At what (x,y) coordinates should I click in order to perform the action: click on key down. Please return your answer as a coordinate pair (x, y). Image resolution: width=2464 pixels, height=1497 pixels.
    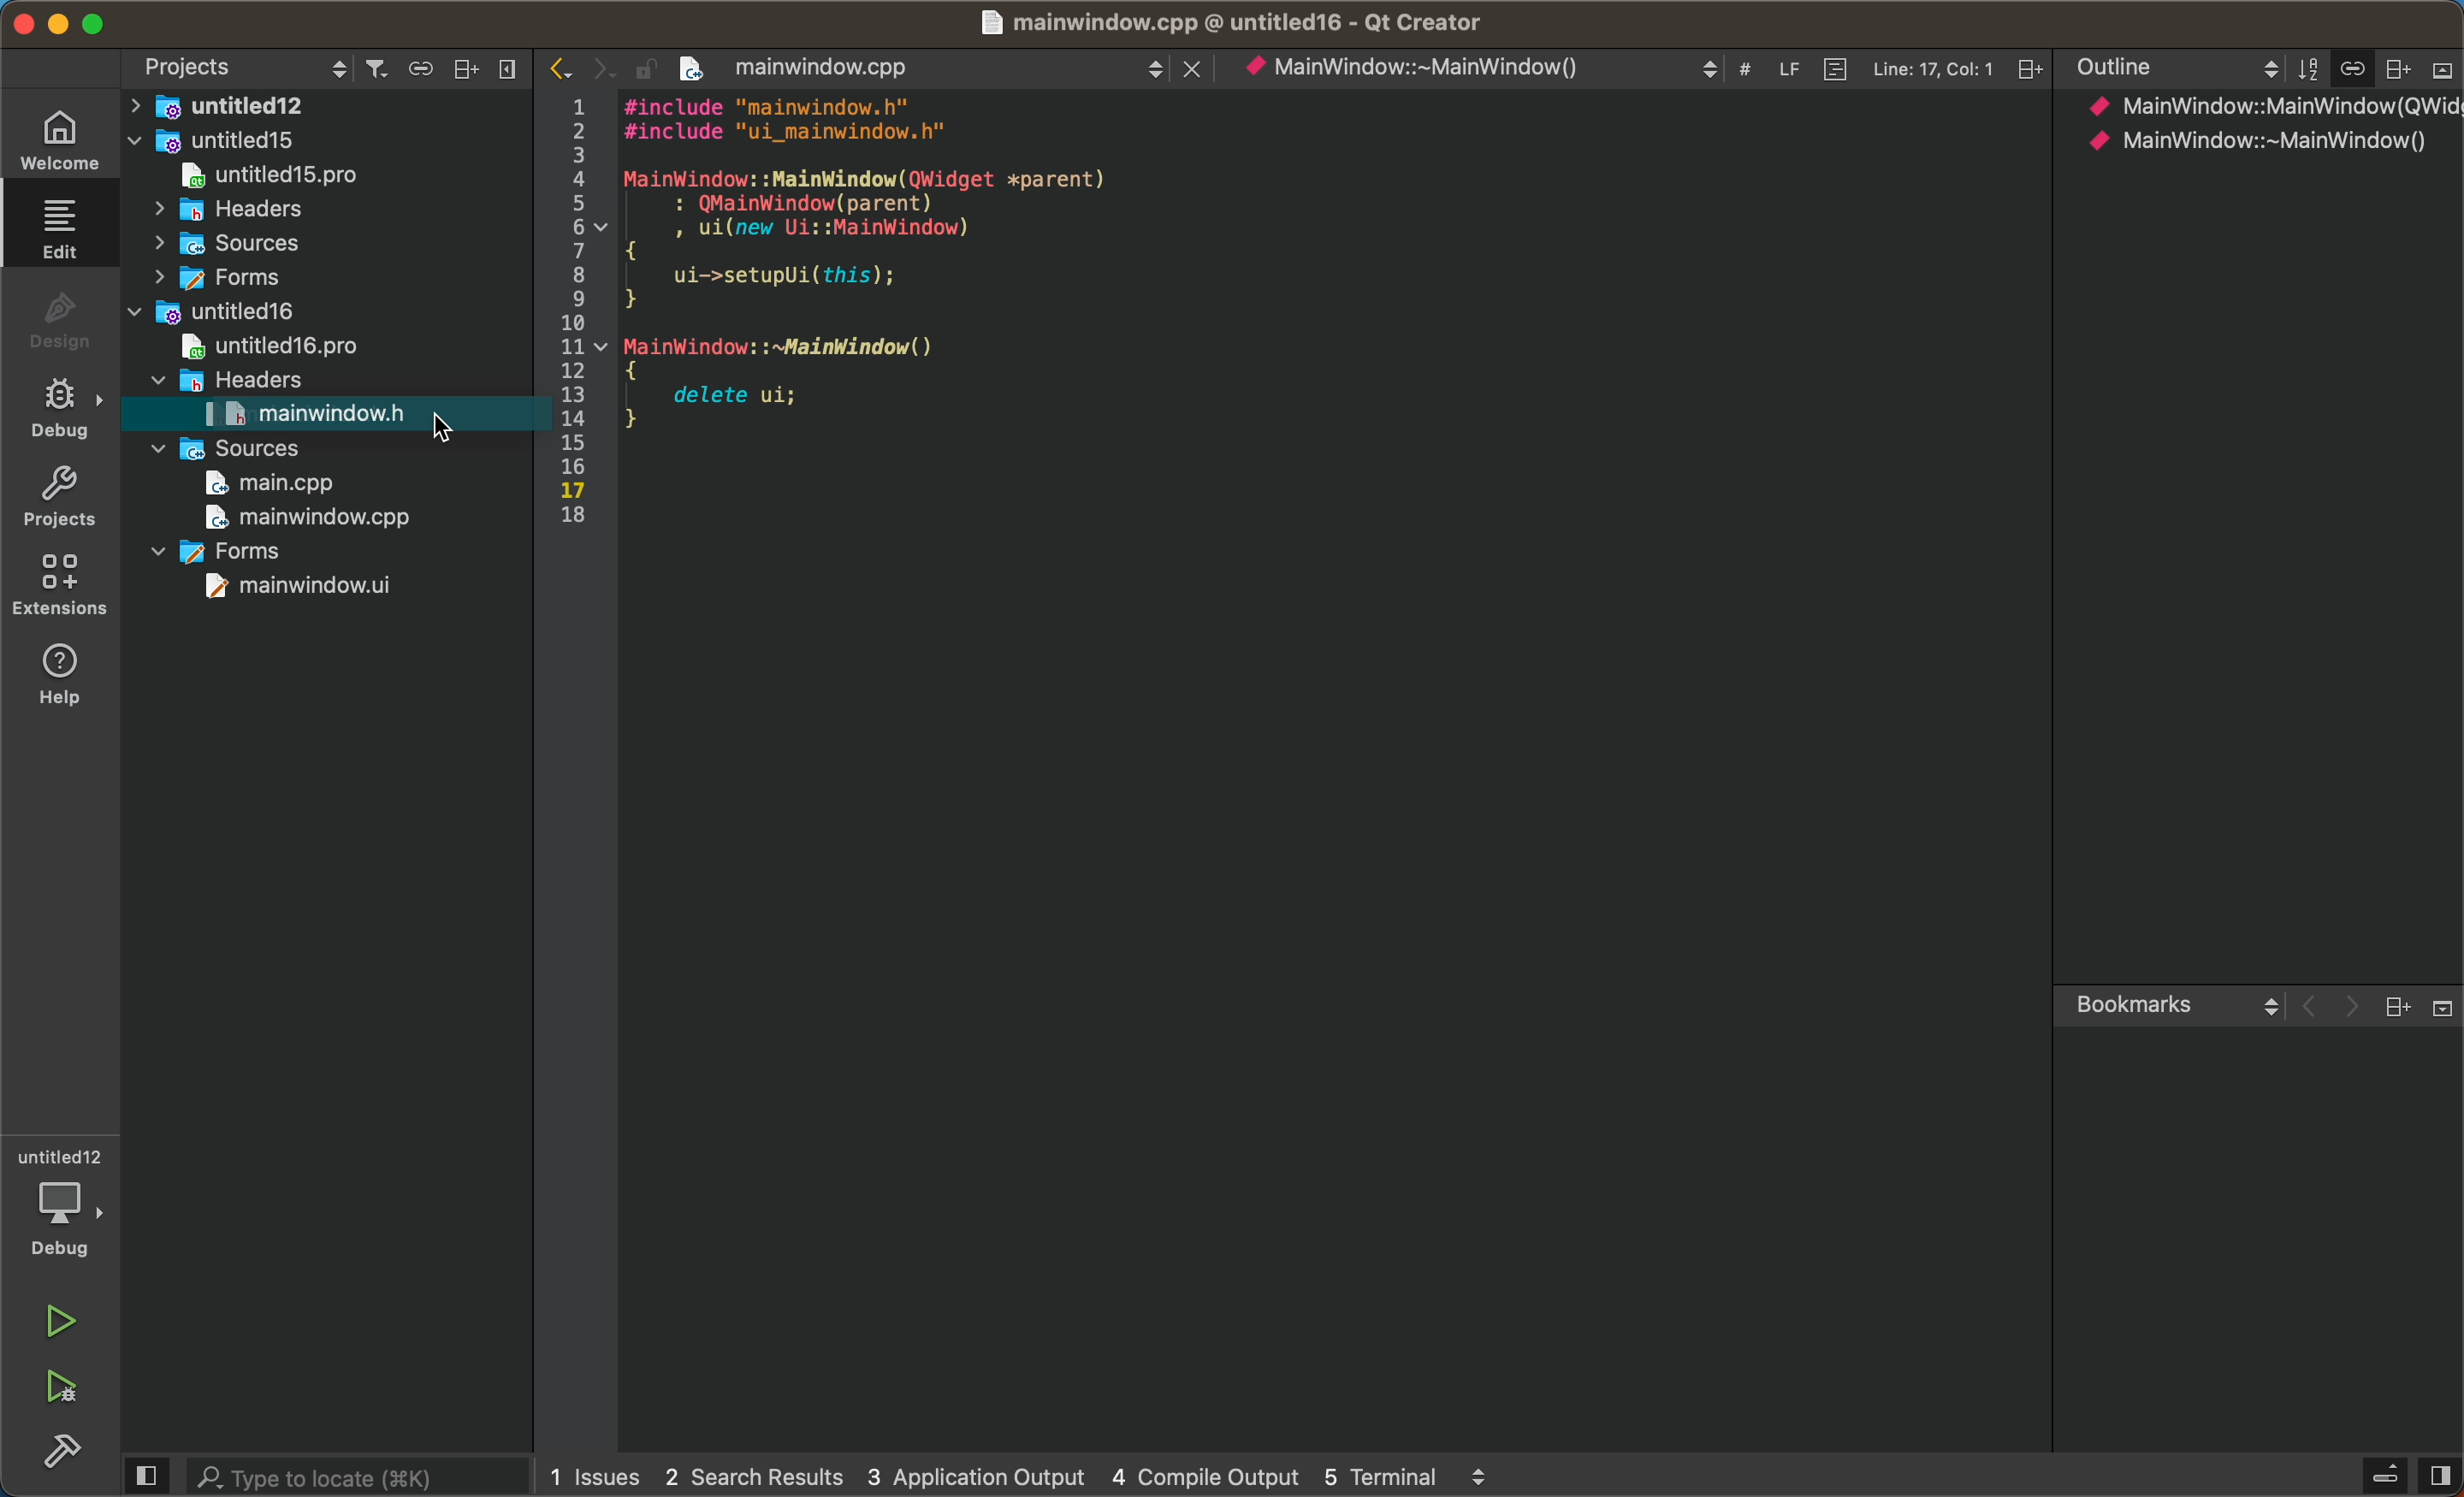
    Looking at the image, I should click on (370, 412).